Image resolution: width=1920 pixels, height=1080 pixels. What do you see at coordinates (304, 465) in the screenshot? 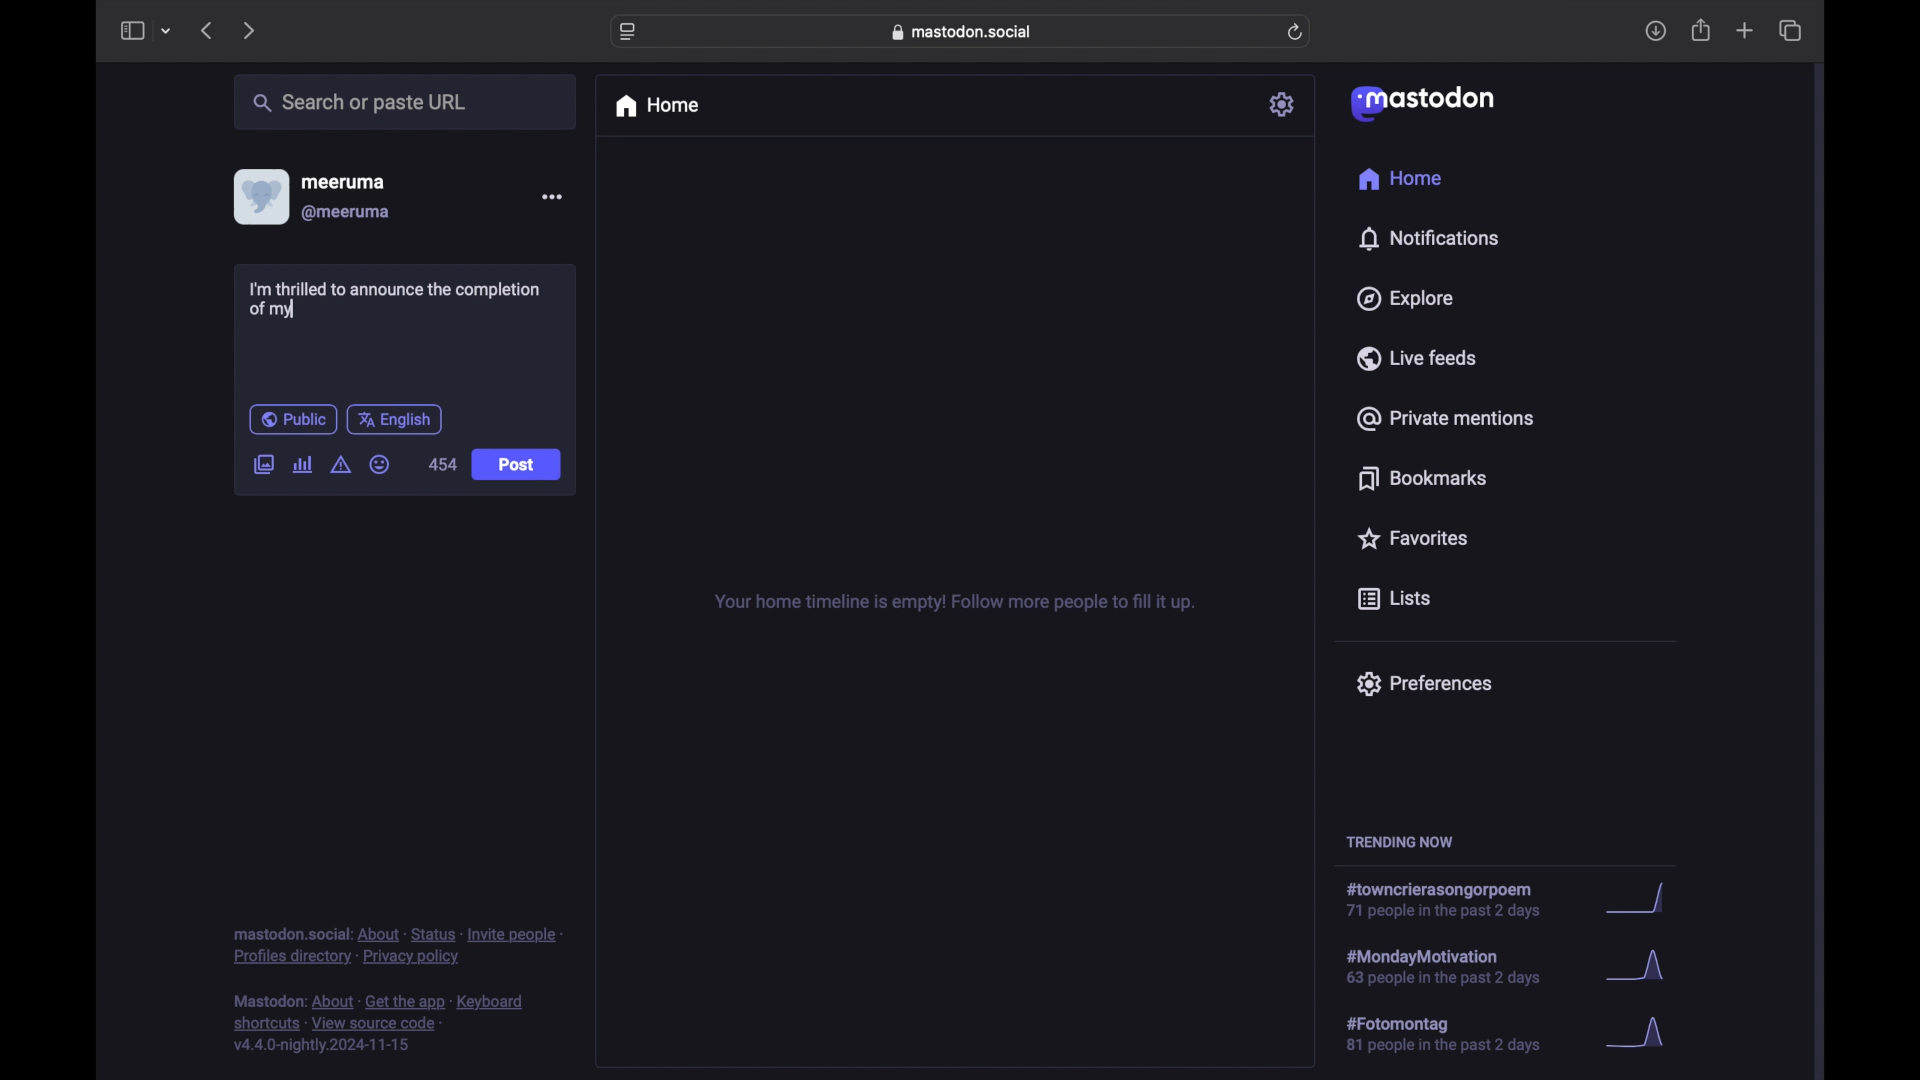
I see `add poll` at bounding box center [304, 465].